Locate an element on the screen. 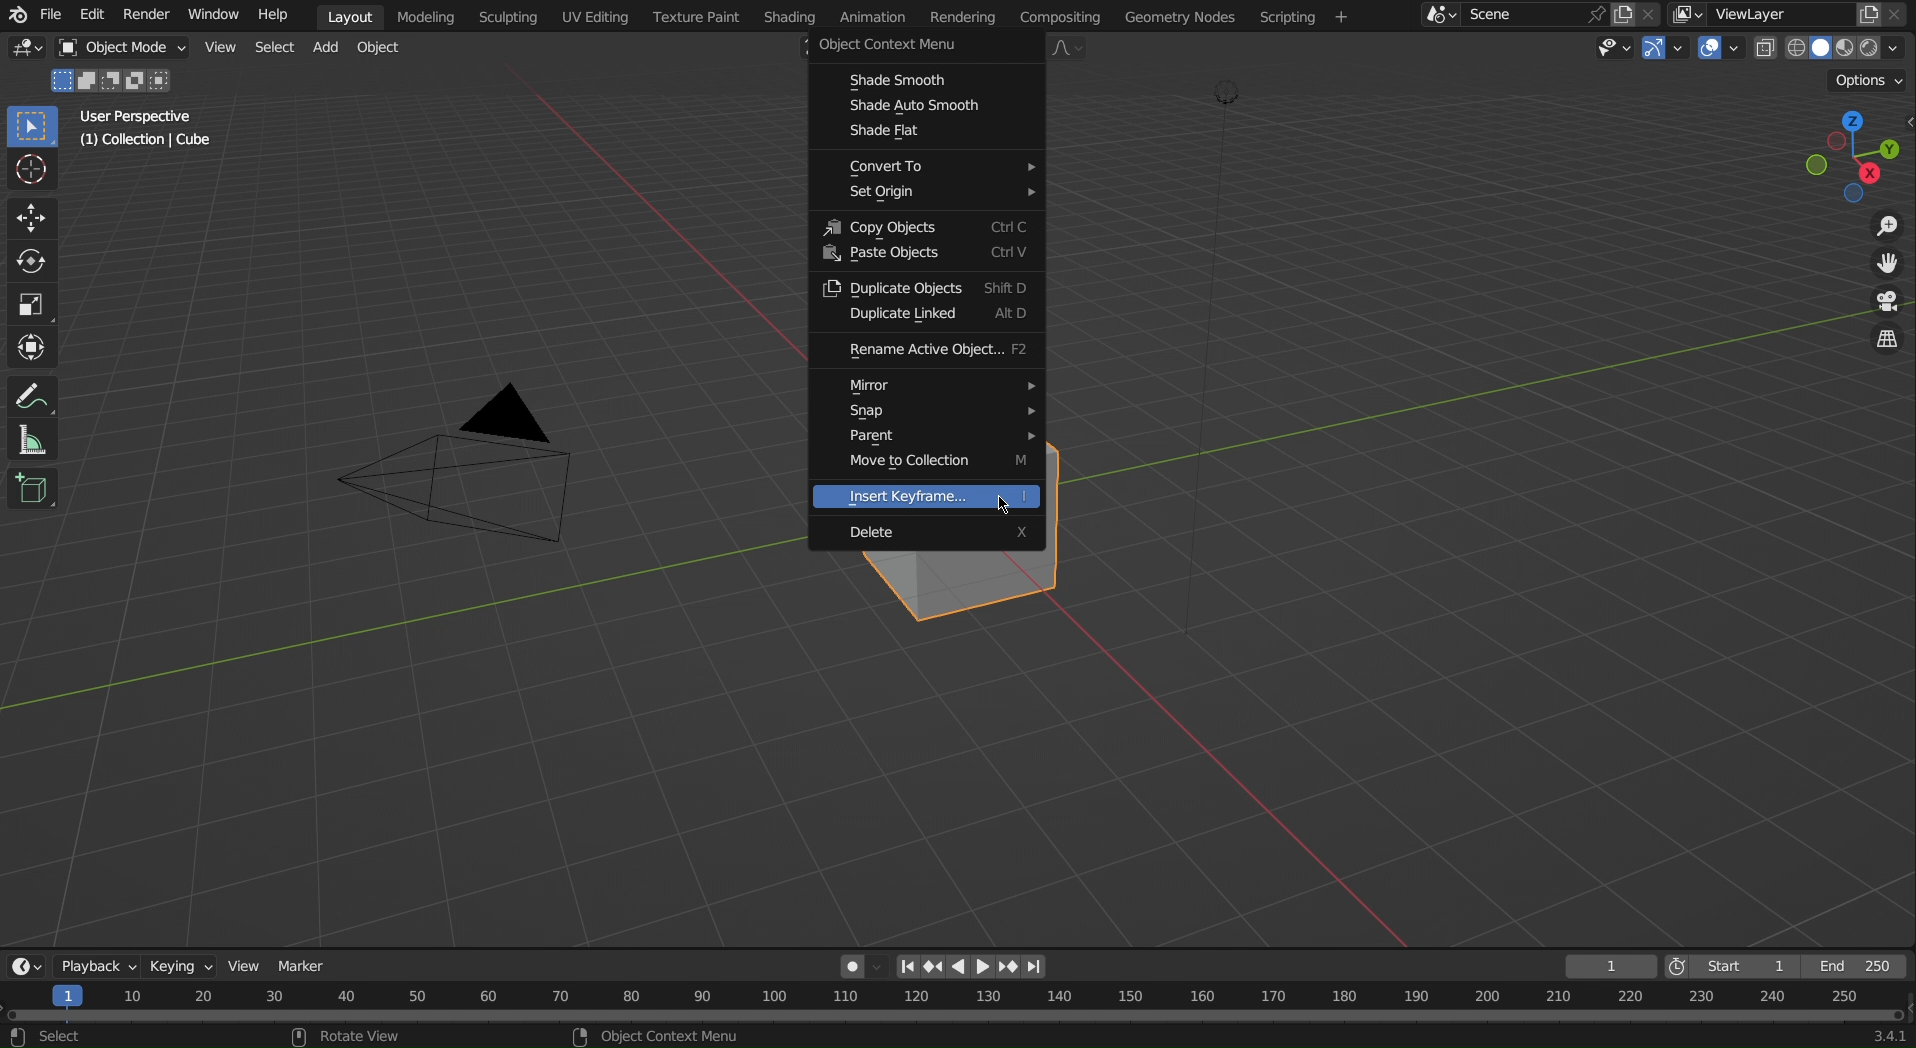  select is located at coordinates (58, 79).